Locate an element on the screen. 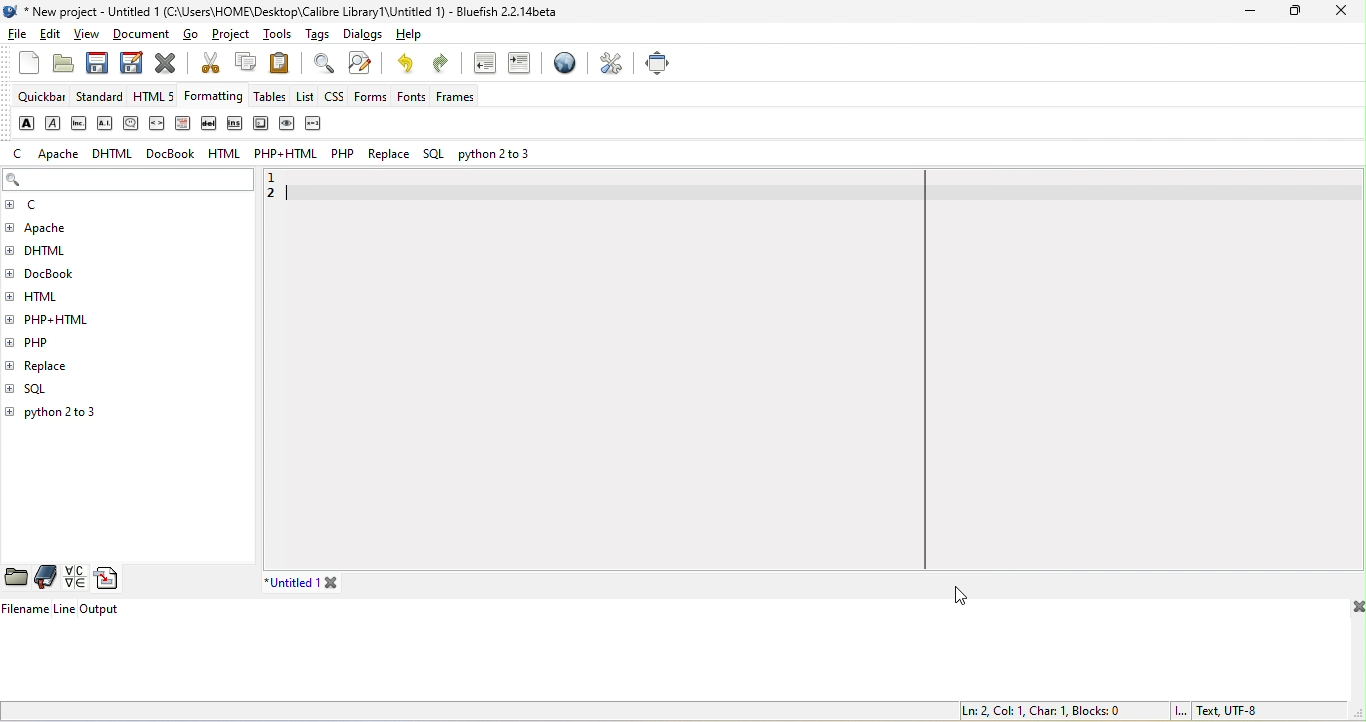 This screenshot has width=1366, height=722. new is located at coordinates (20, 67).